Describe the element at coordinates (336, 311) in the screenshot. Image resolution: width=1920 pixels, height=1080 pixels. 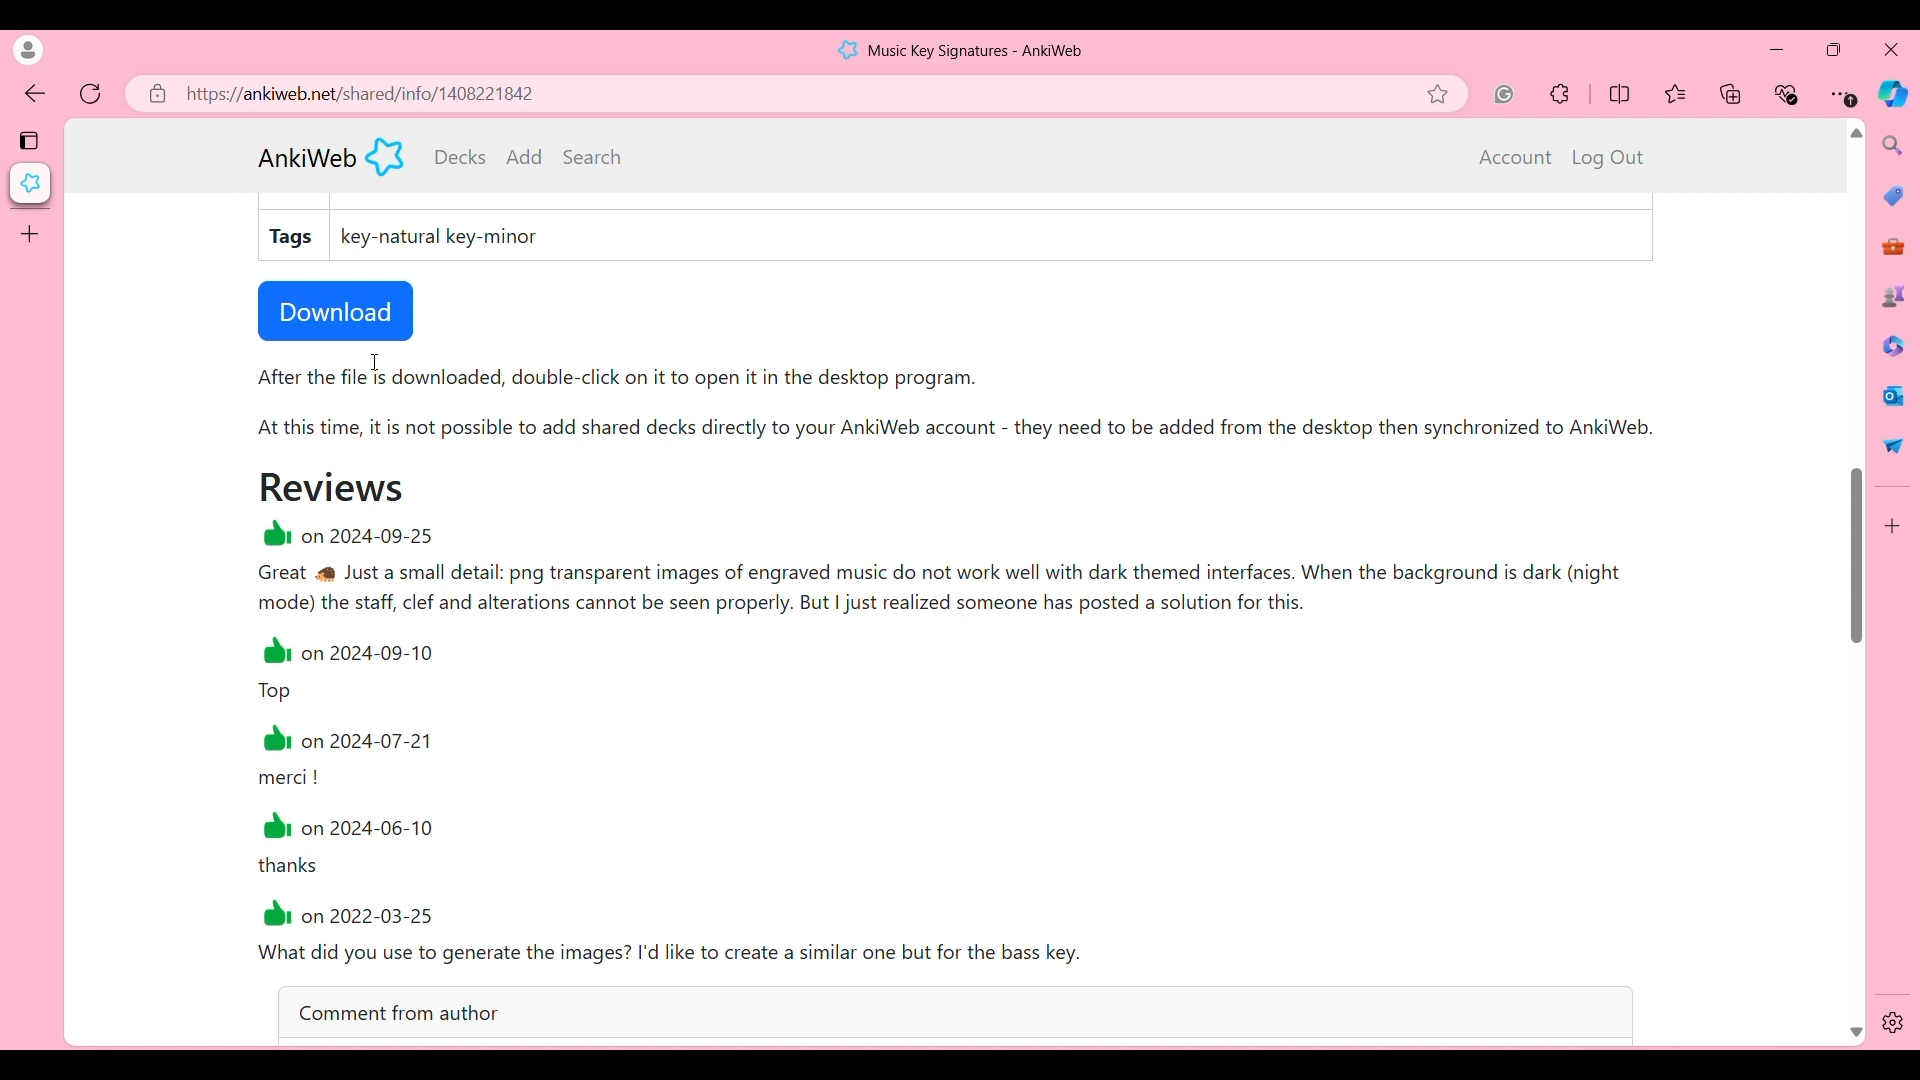
I see `Download` at that location.